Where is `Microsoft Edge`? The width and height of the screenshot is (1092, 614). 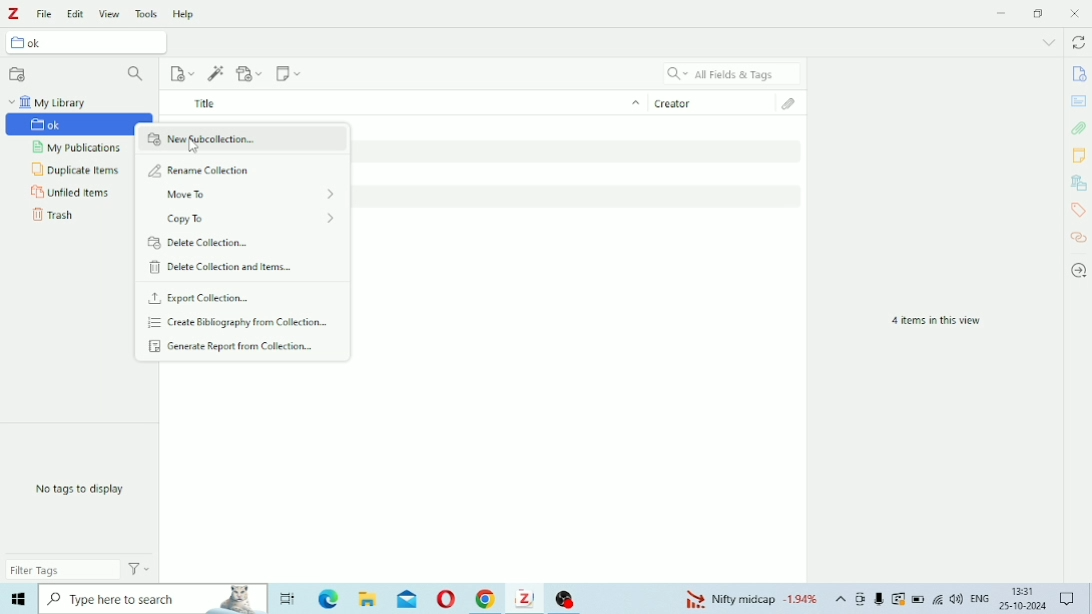 Microsoft Edge is located at coordinates (328, 598).